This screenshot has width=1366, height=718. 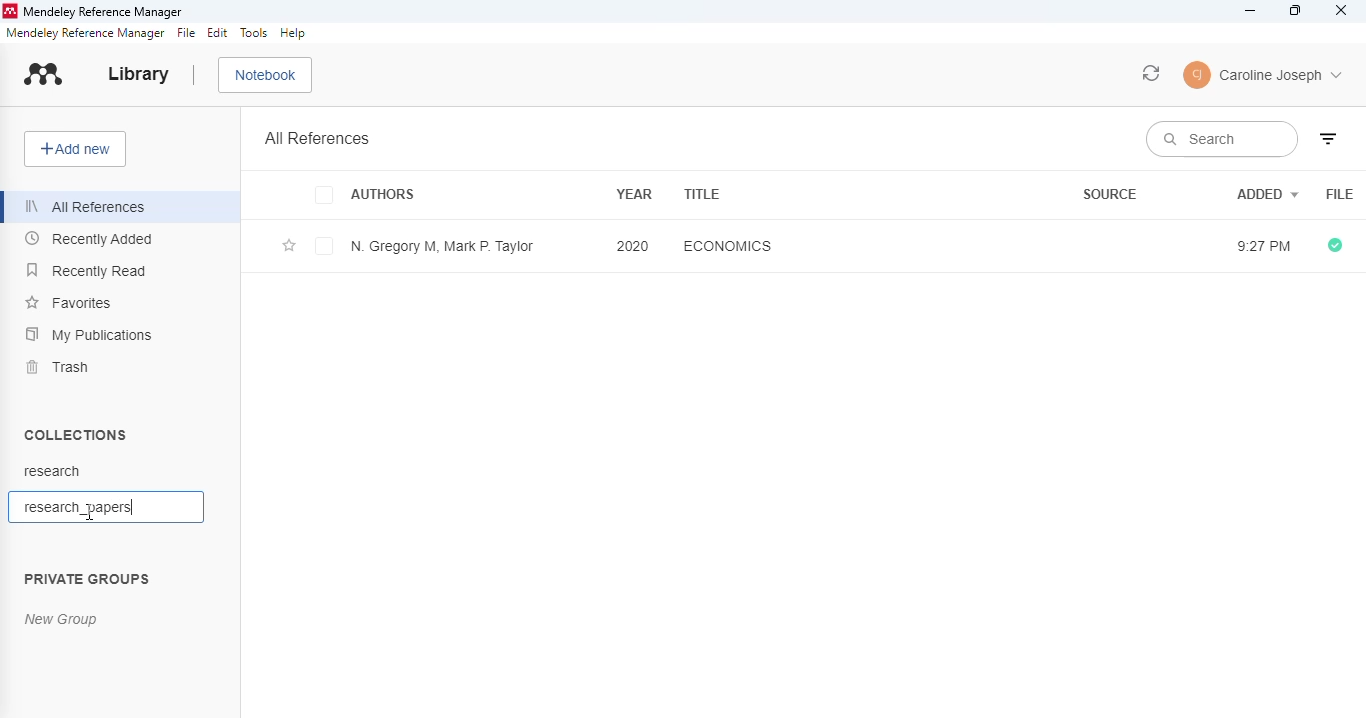 I want to click on add new, so click(x=75, y=149).